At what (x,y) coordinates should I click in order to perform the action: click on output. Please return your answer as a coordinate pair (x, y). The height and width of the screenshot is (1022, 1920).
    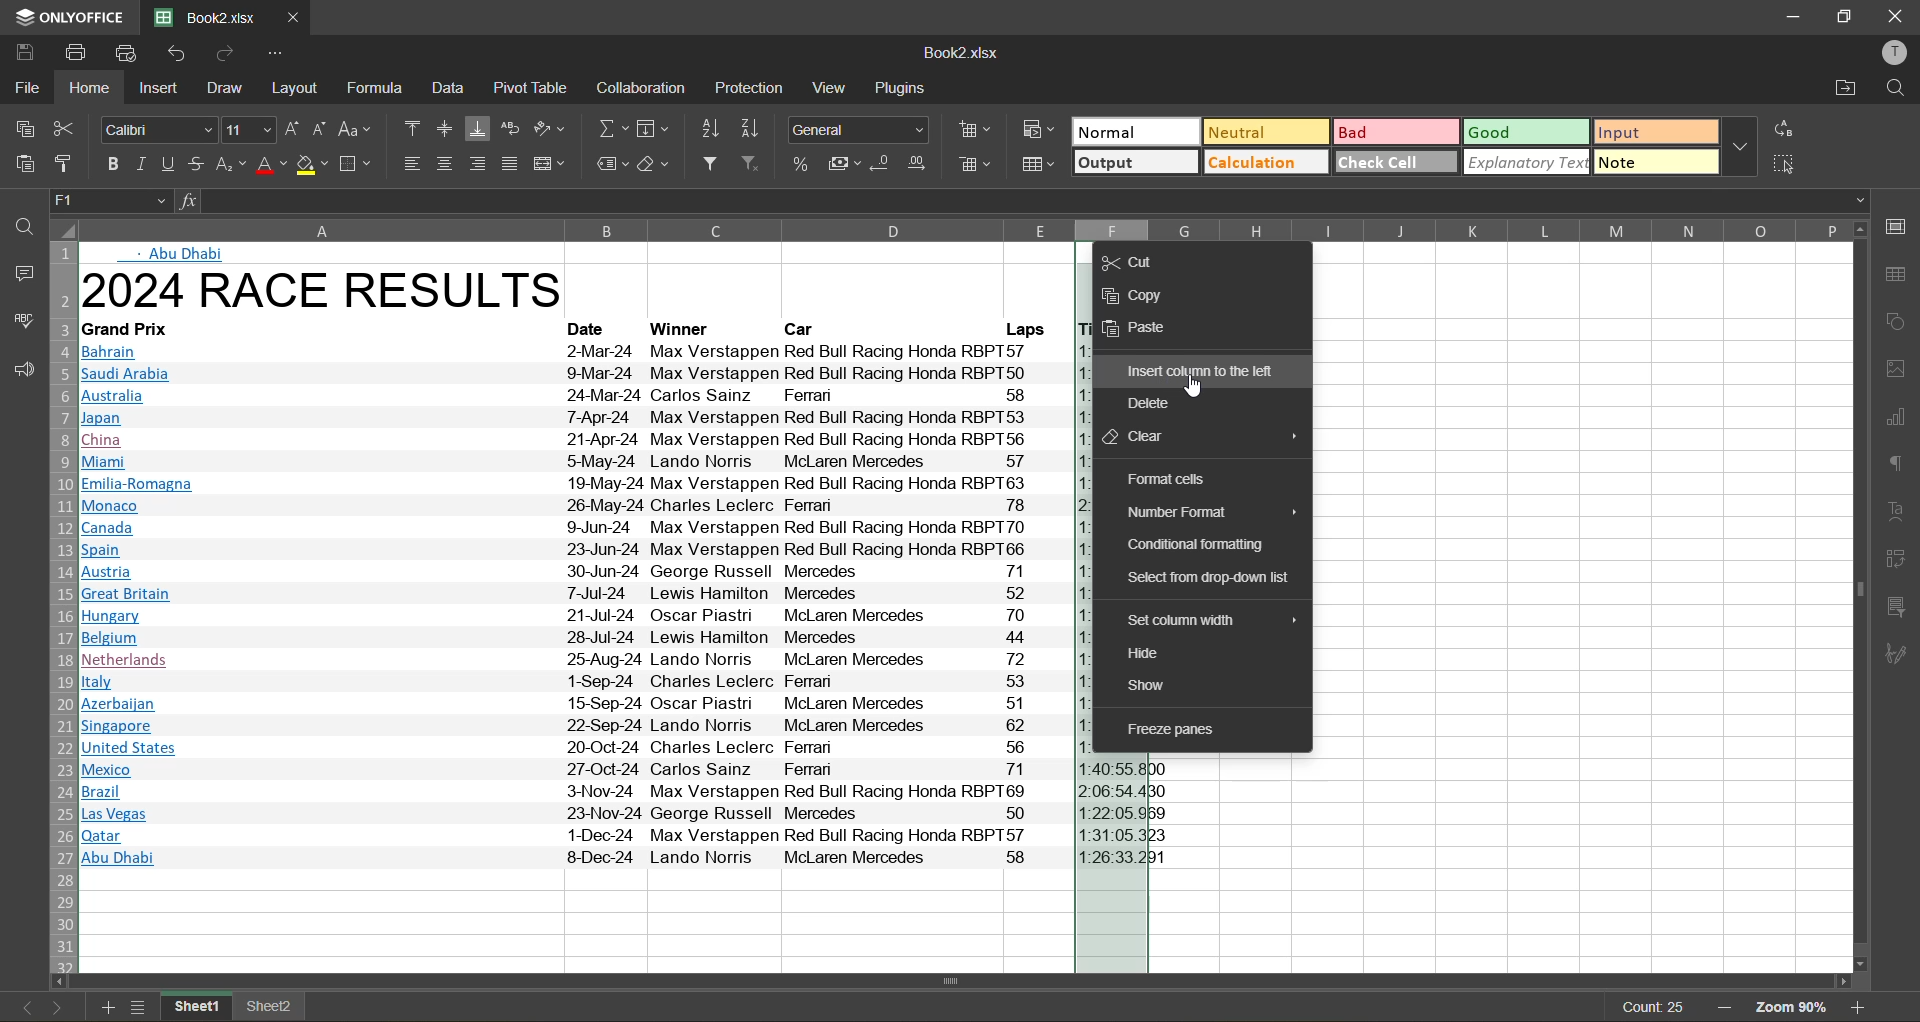
    Looking at the image, I should click on (1135, 161).